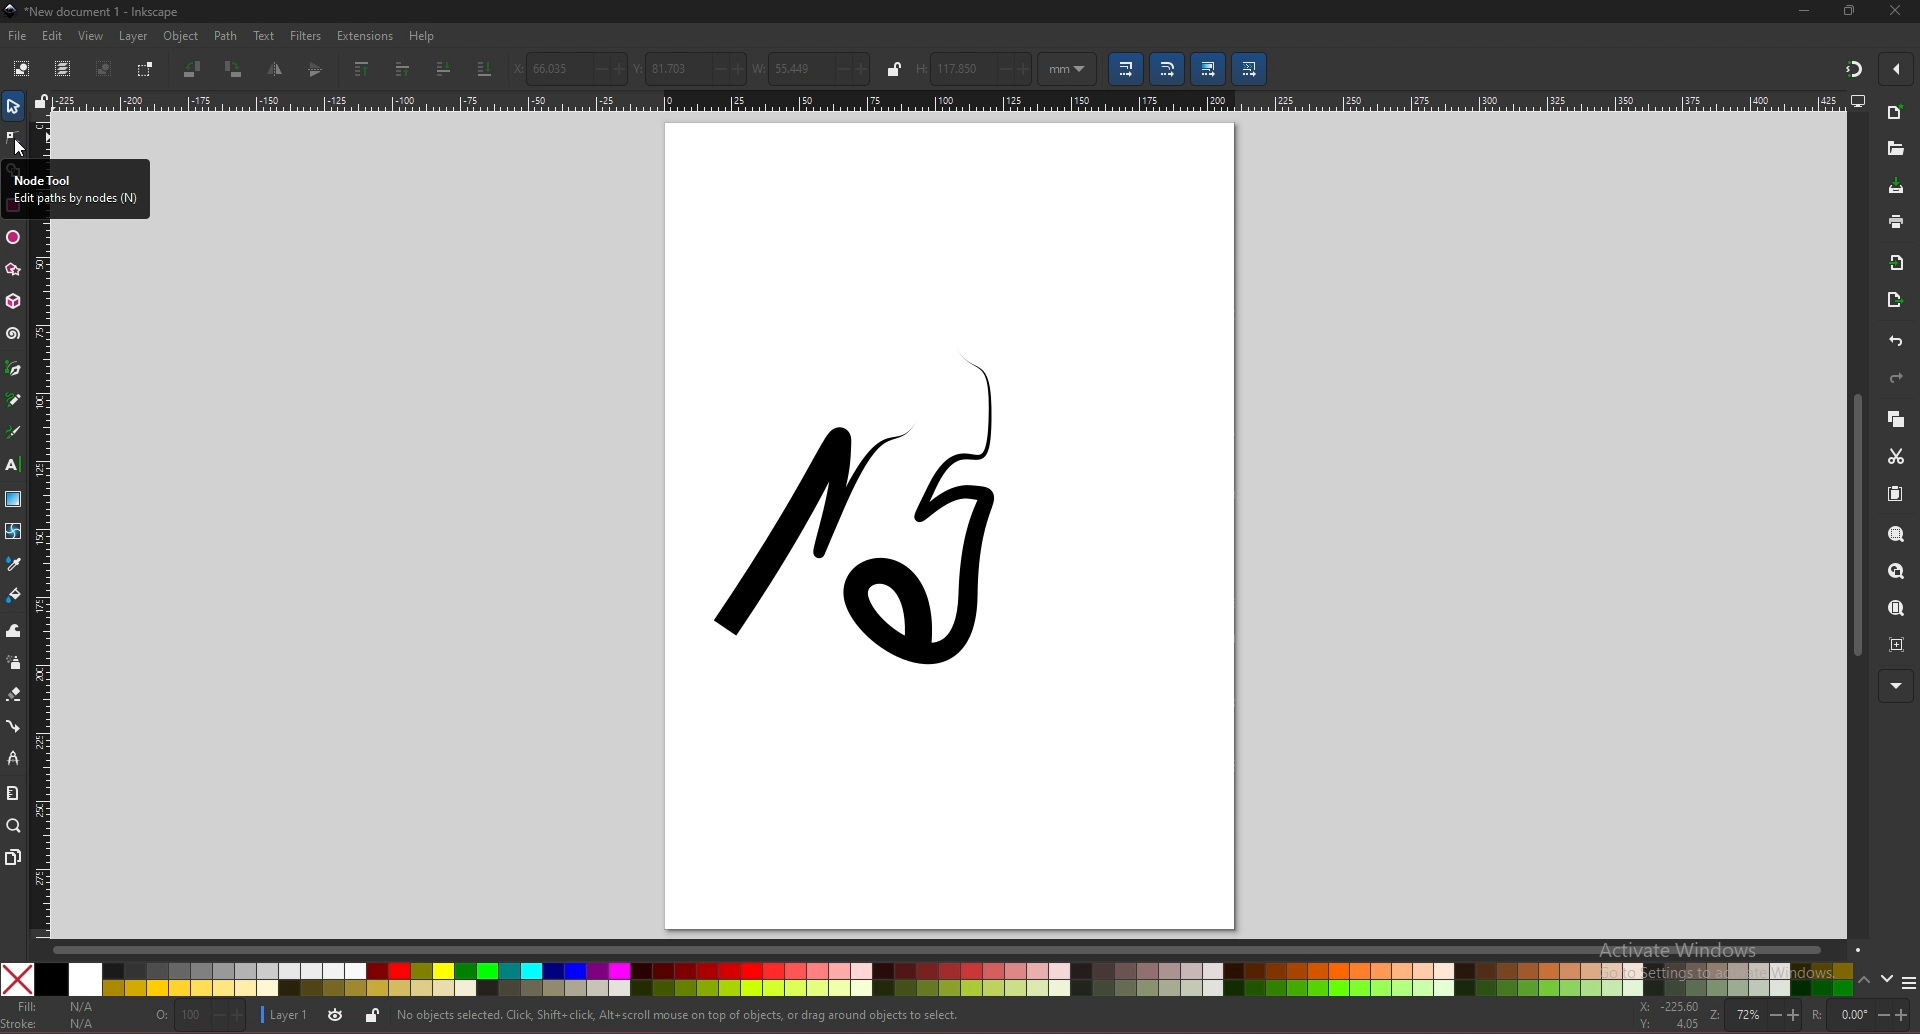 Image resolution: width=1920 pixels, height=1034 pixels. I want to click on width, so click(811, 68).